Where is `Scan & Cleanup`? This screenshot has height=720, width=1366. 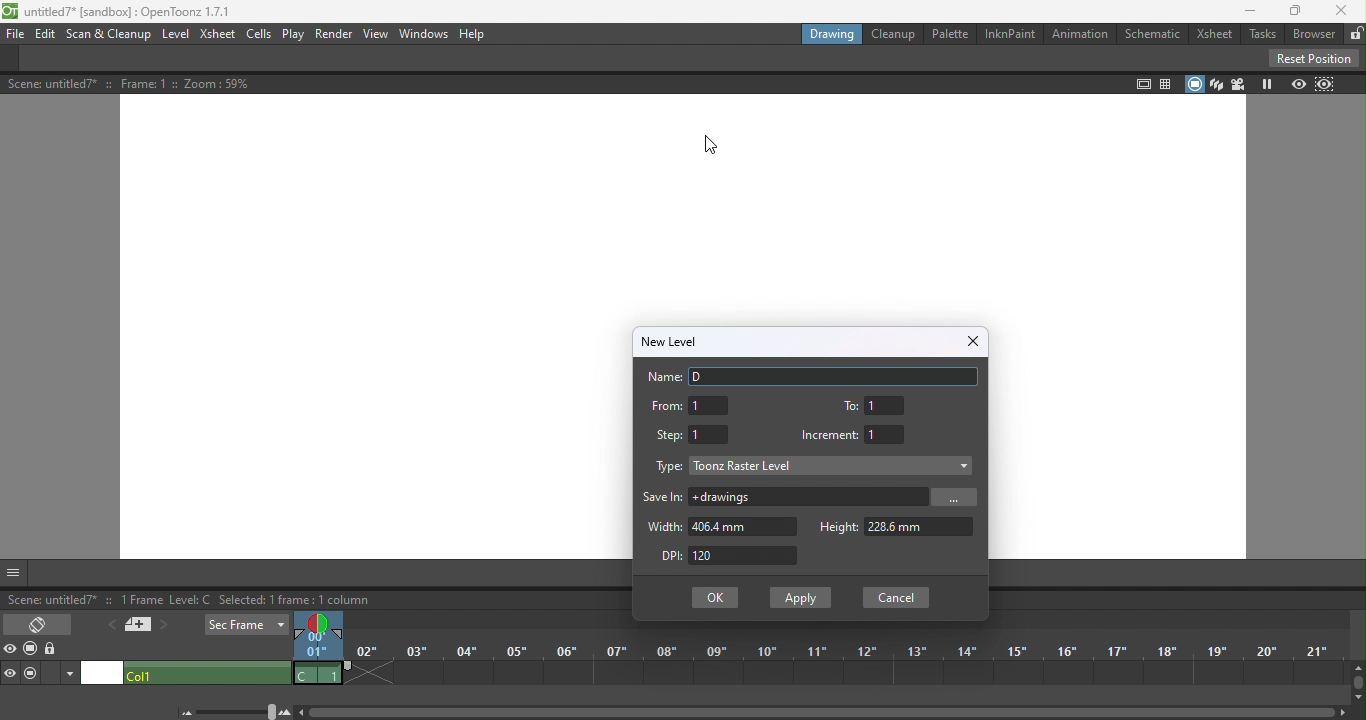 Scan & Cleanup is located at coordinates (110, 35).